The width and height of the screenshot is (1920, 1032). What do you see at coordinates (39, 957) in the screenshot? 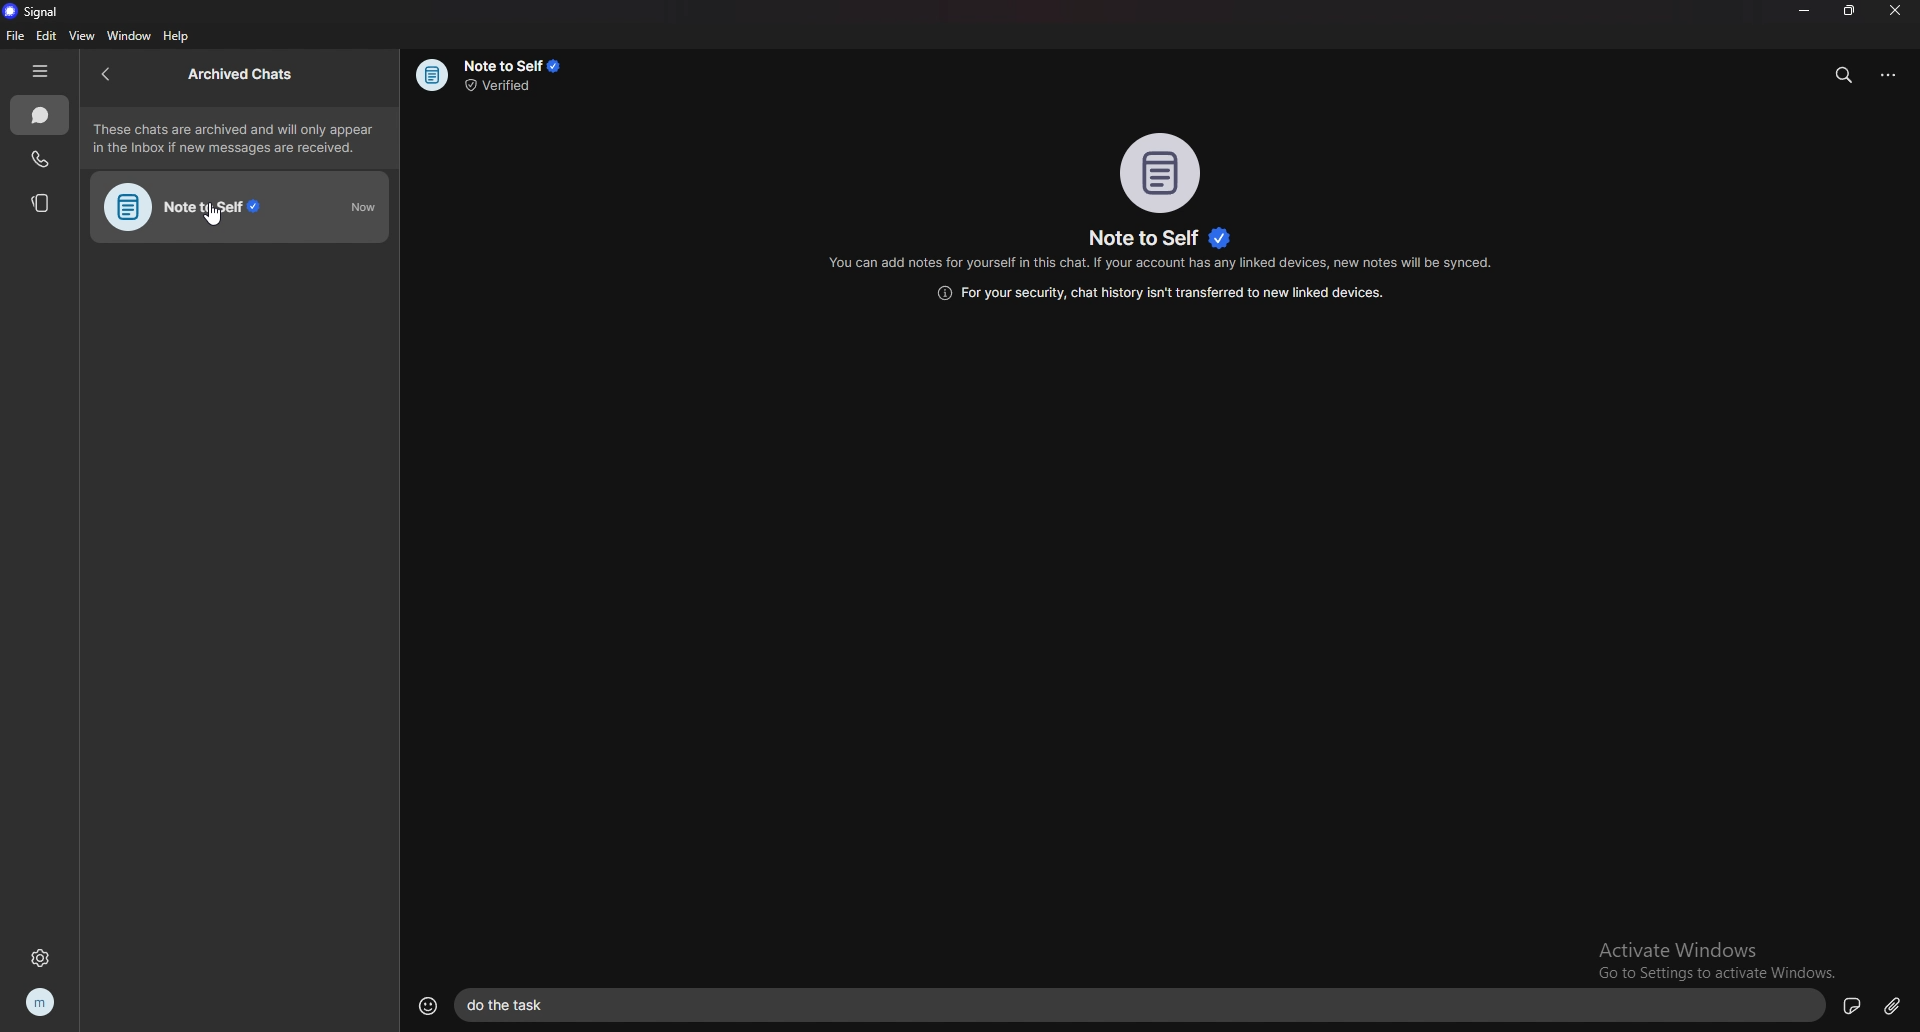
I see `settings` at bounding box center [39, 957].